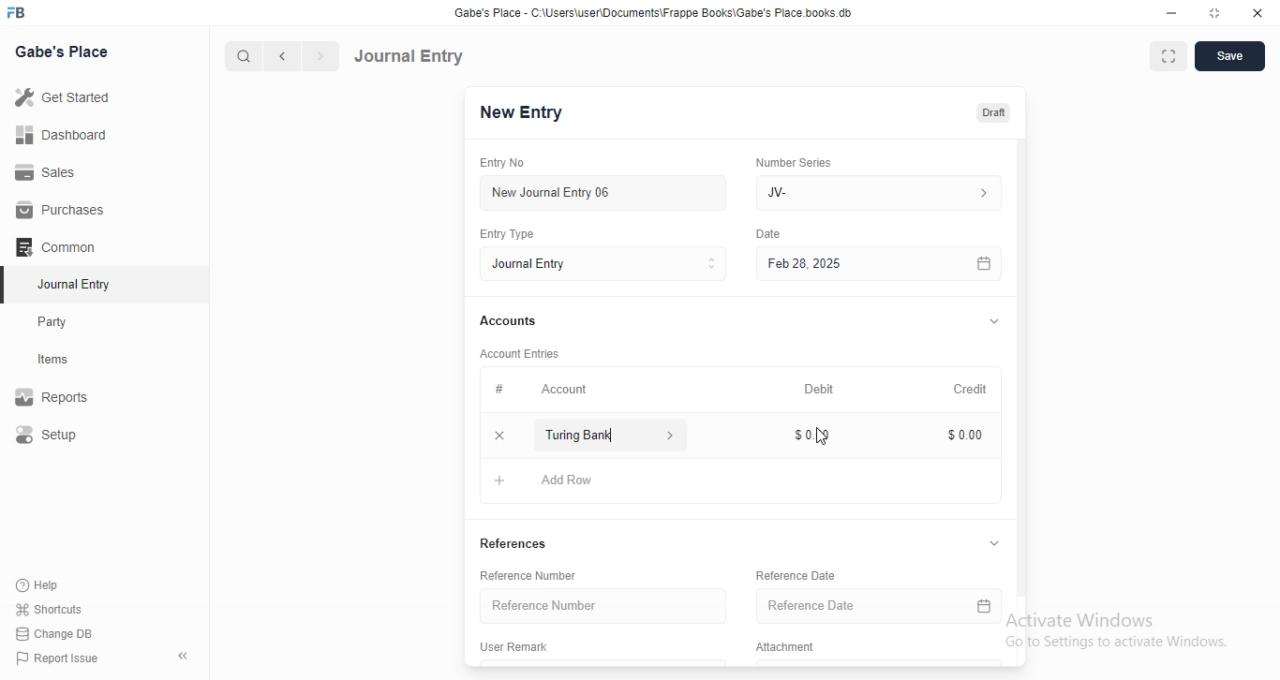 The height and width of the screenshot is (680, 1280). What do you see at coordinates (63, 210) in the screenshot?
I see `Purchases` at bounding box center [63, 210].